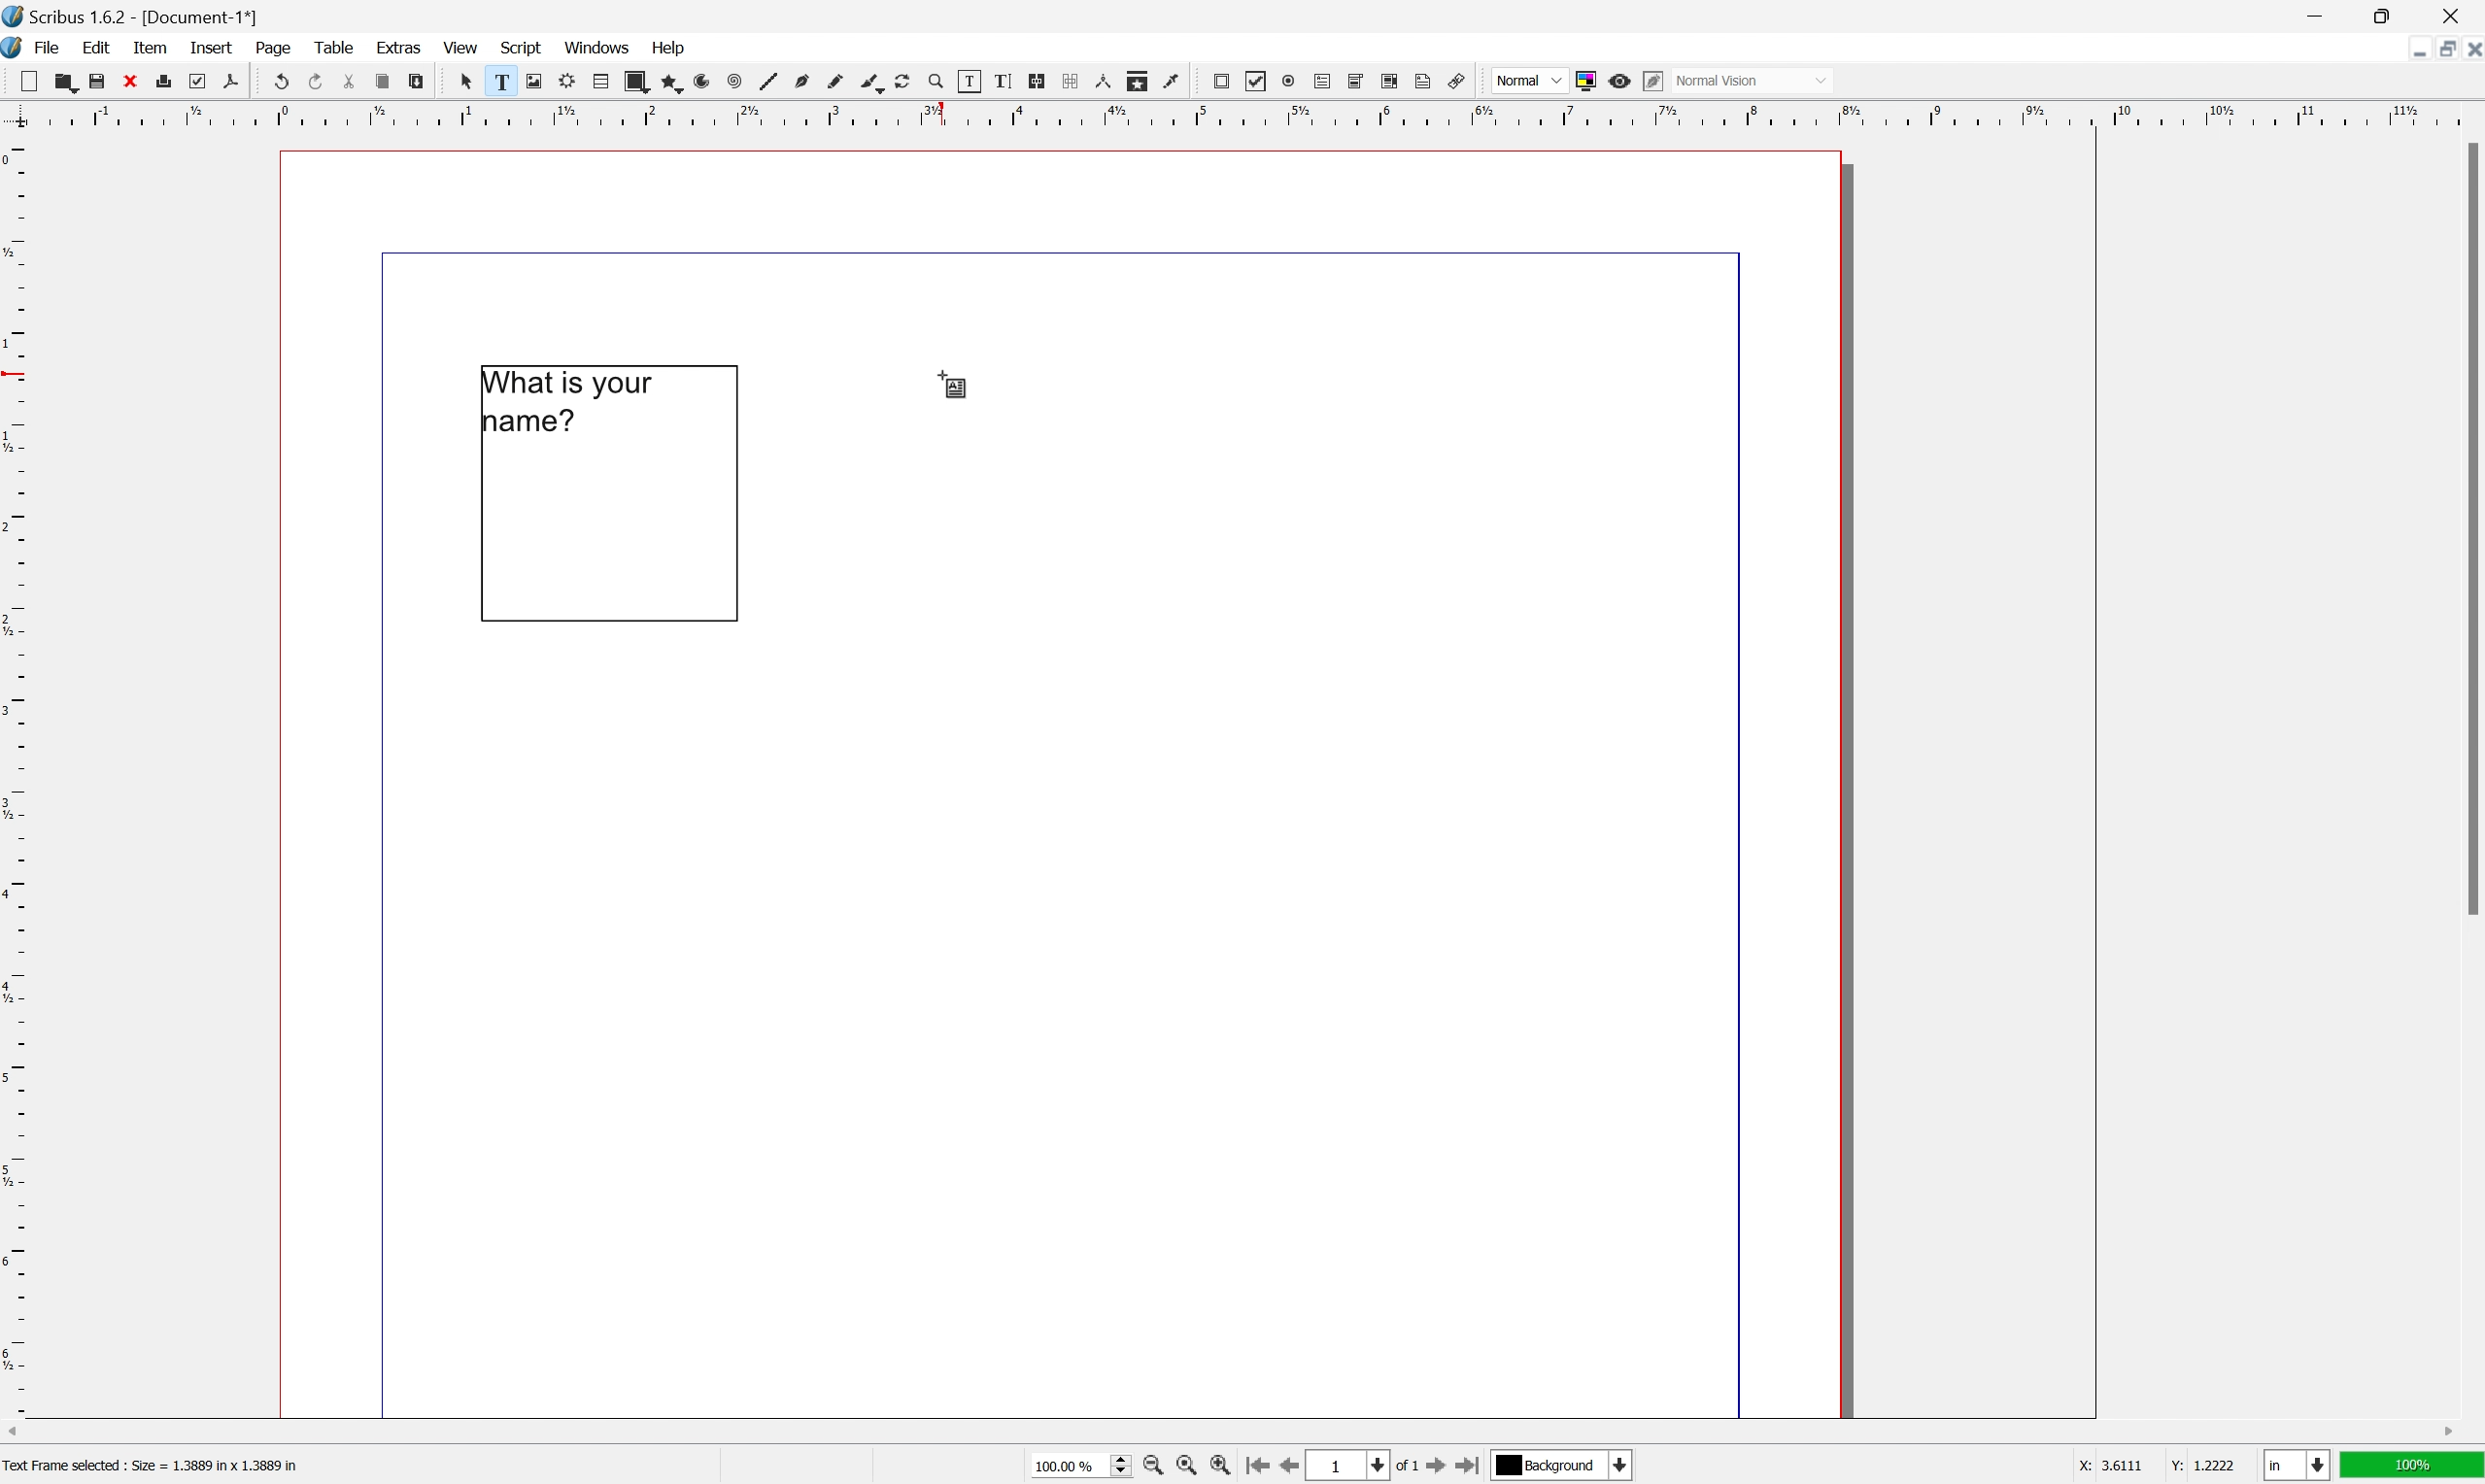 This screenshot has width=2485, height=1484. I want to click on shape, so click(636, 82).